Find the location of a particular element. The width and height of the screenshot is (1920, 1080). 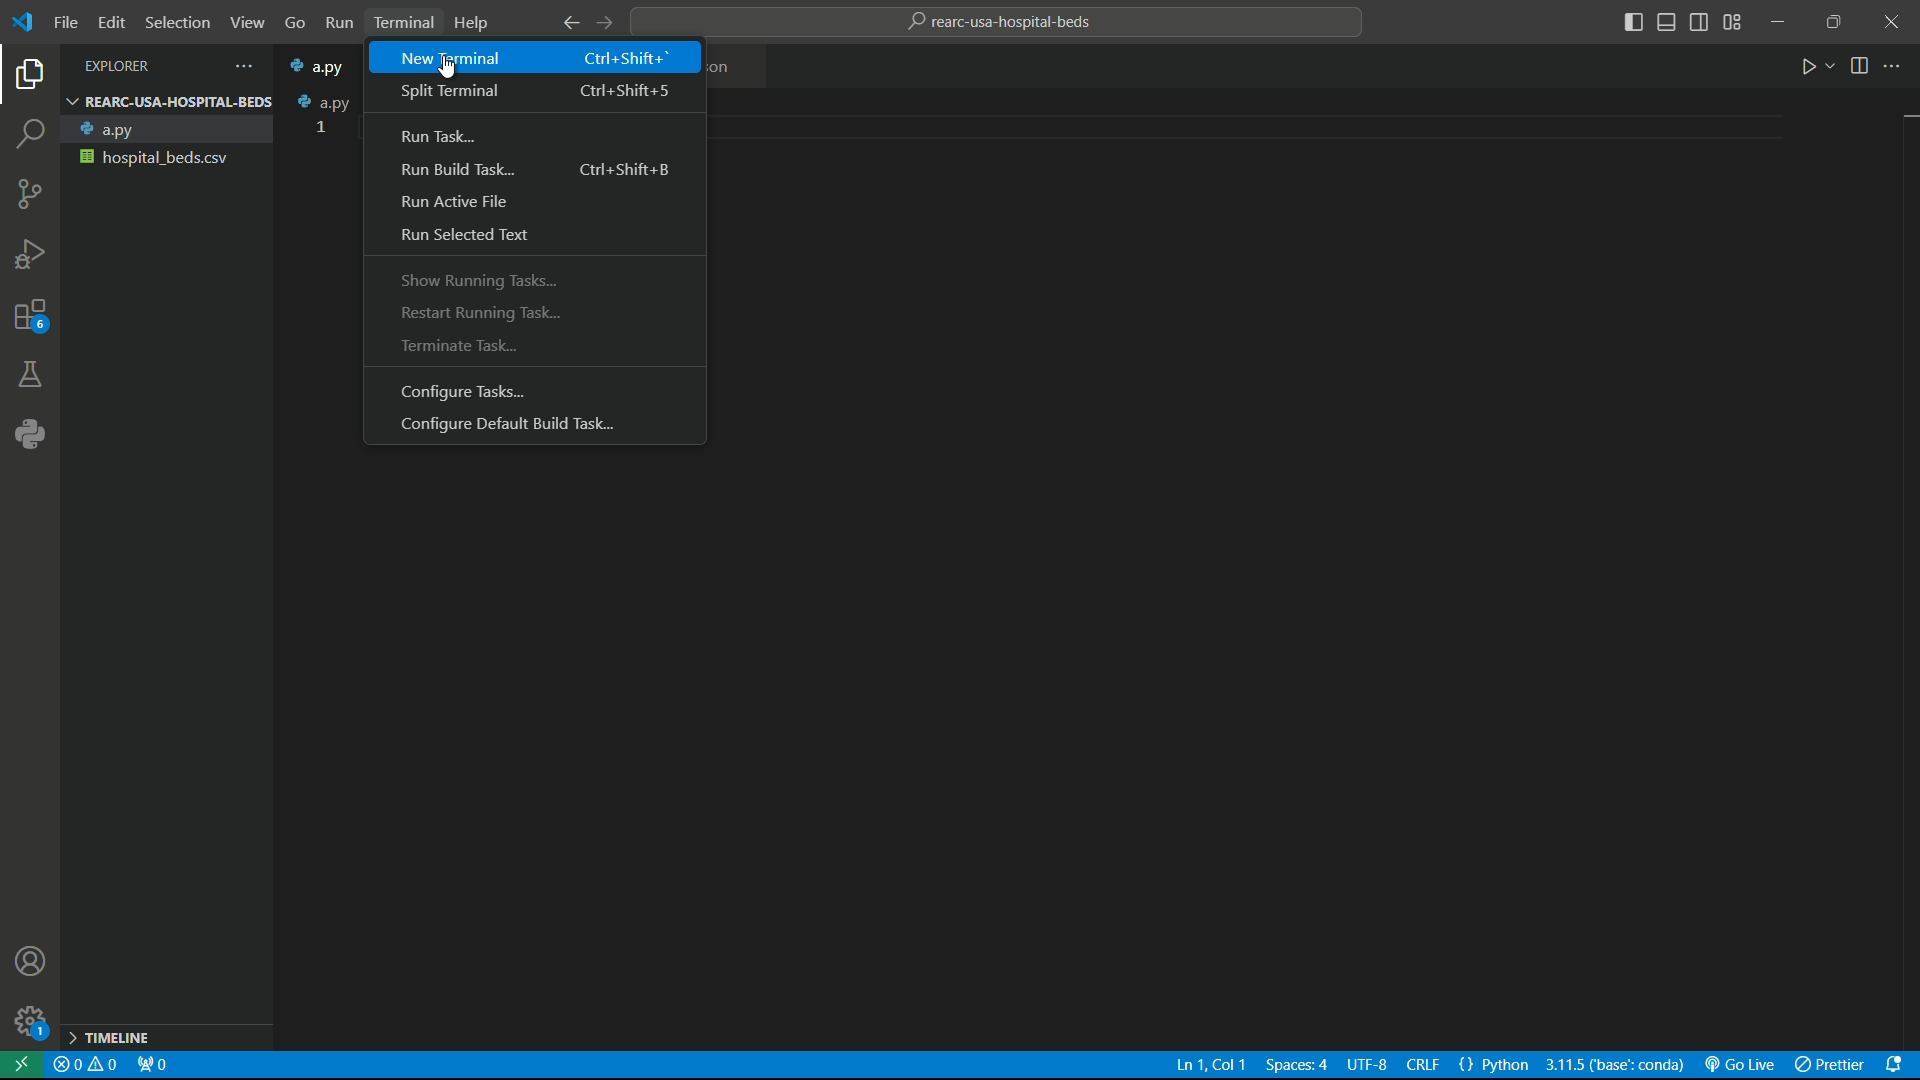

a.py is located at coordinates (169, 130).